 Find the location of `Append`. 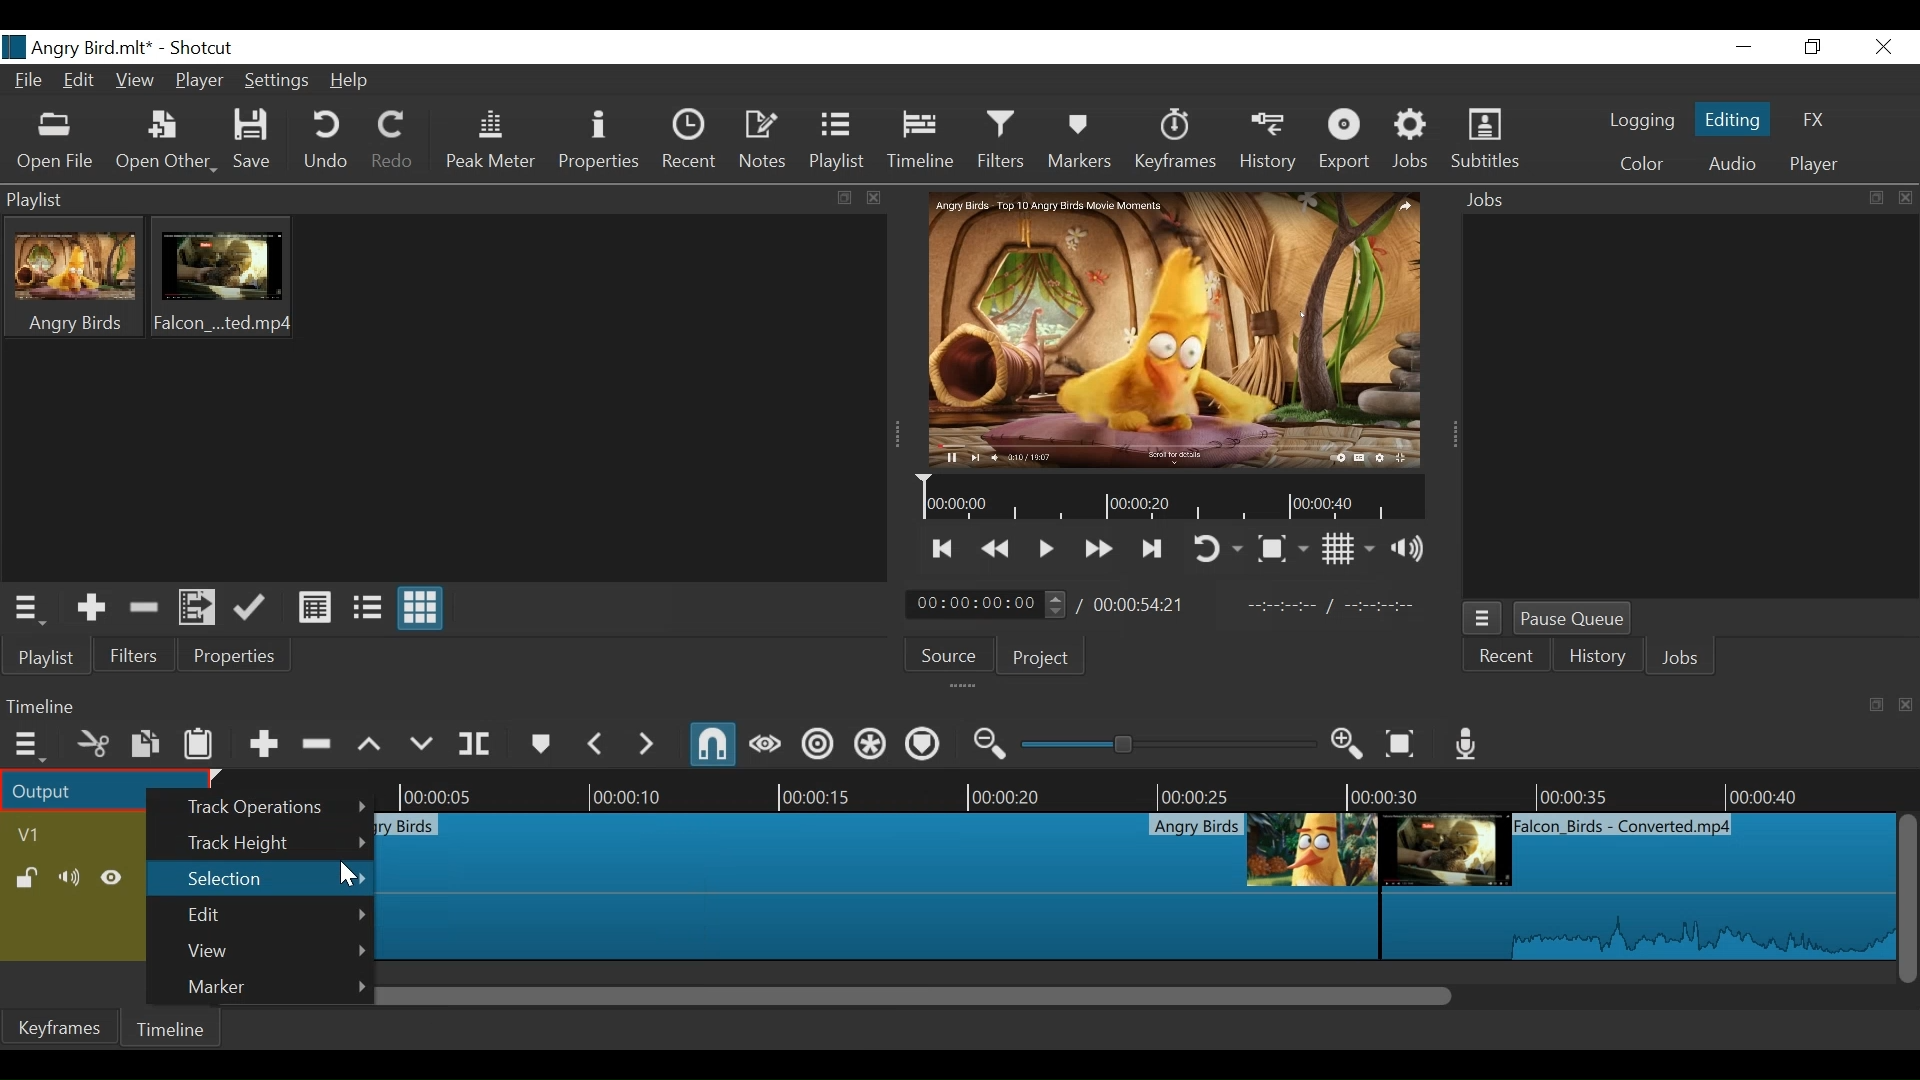

Append is located at coordinates (262, 745).